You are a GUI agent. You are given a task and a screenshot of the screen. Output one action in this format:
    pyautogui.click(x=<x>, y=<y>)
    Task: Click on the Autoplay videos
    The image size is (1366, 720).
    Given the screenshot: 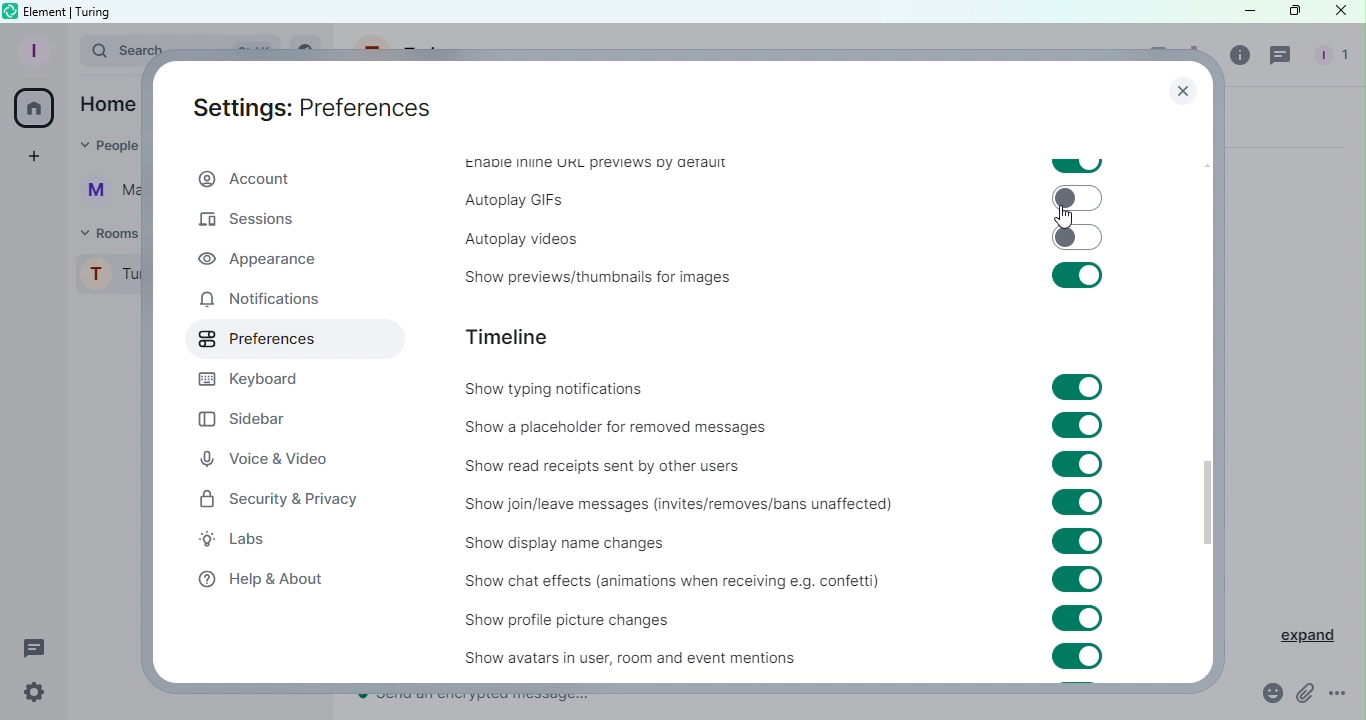 What is the action you would take?
    pyautogui.click(x=511, y=235)
    